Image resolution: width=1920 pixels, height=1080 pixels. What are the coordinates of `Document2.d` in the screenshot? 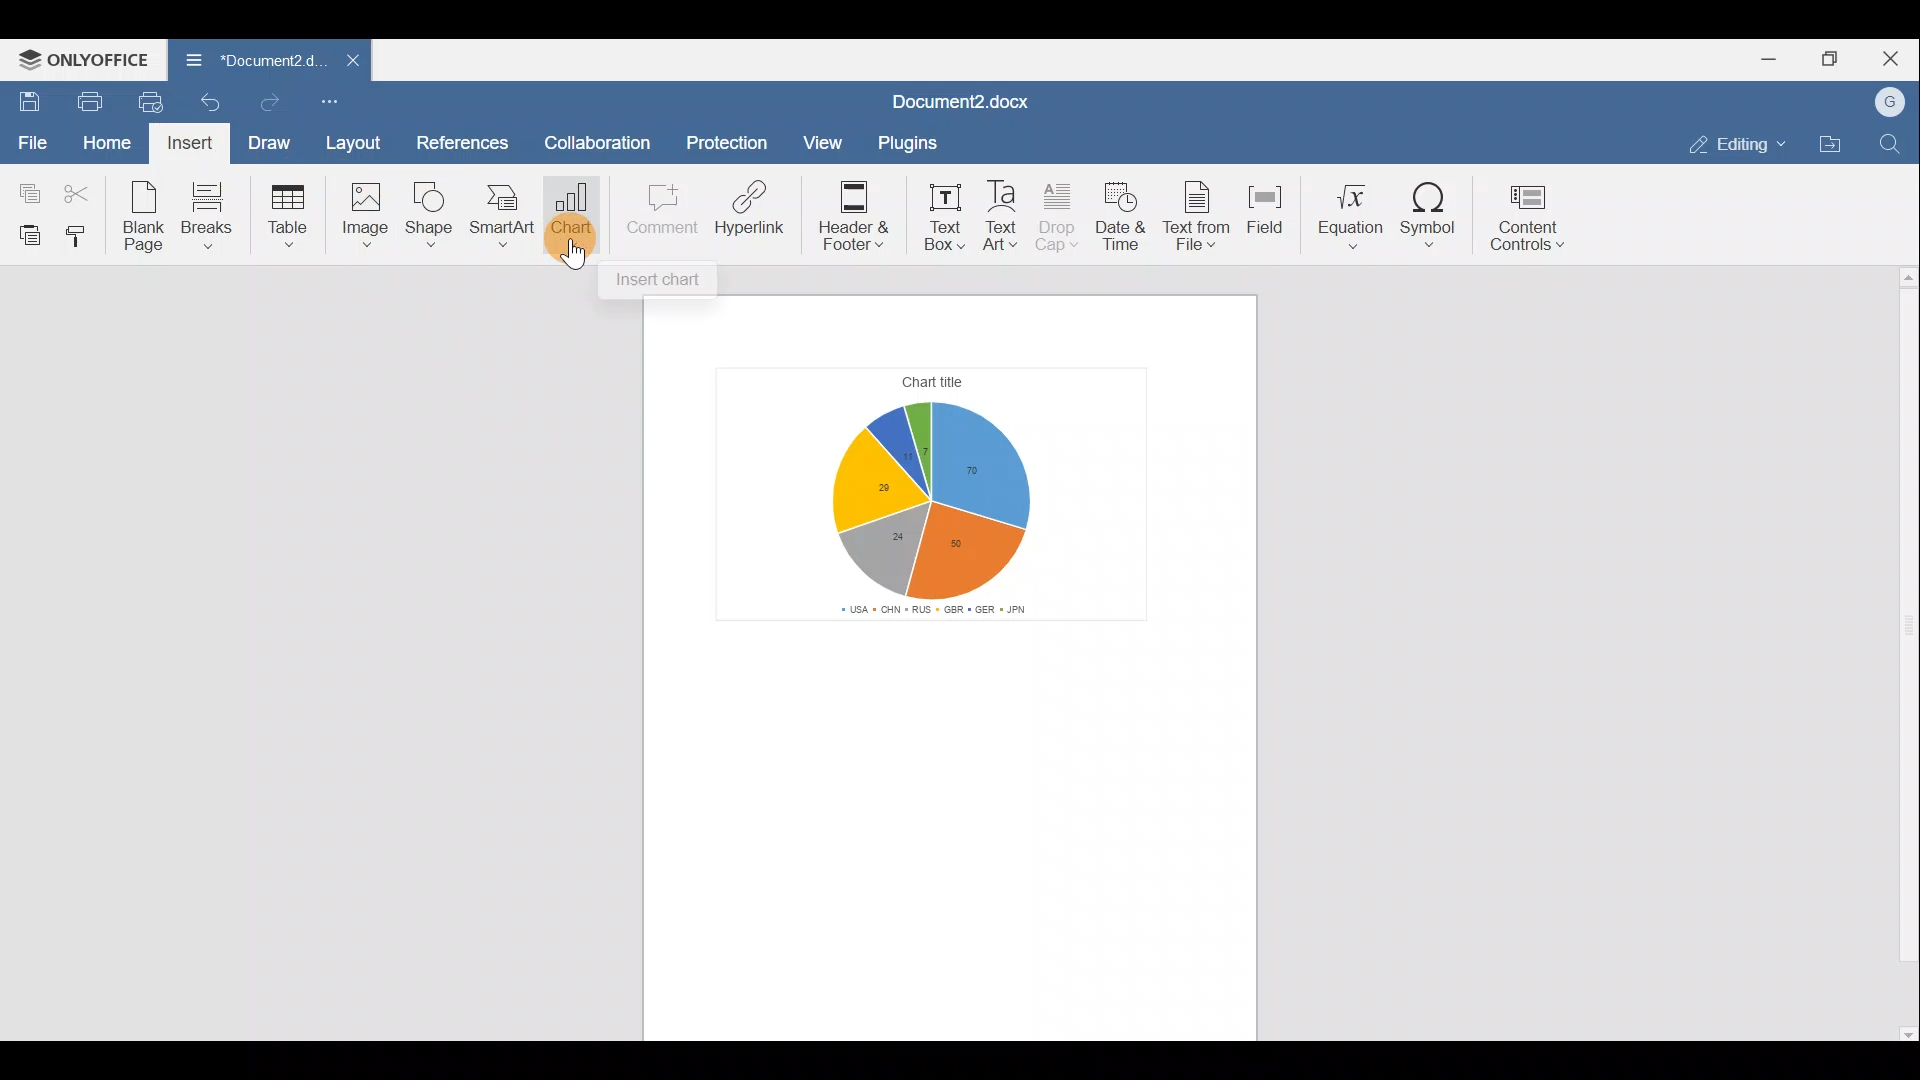 It's located at (244, 62).